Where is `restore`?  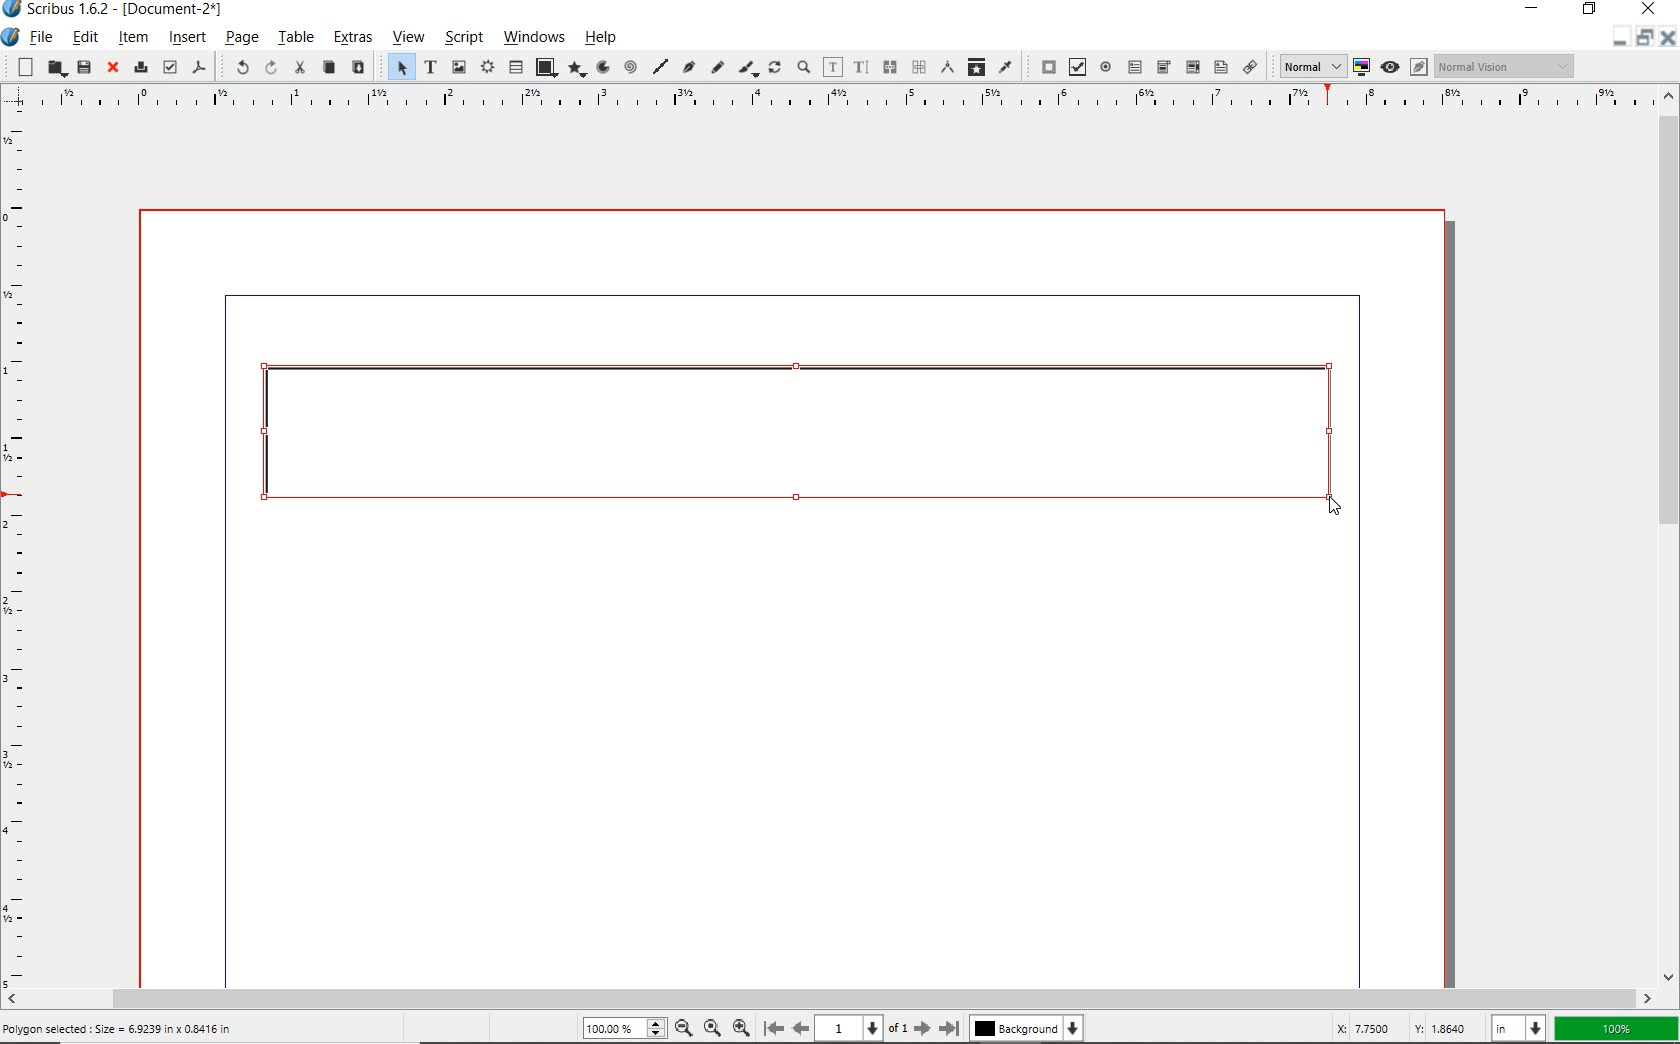
restore is located at coordinates (1645, 42).